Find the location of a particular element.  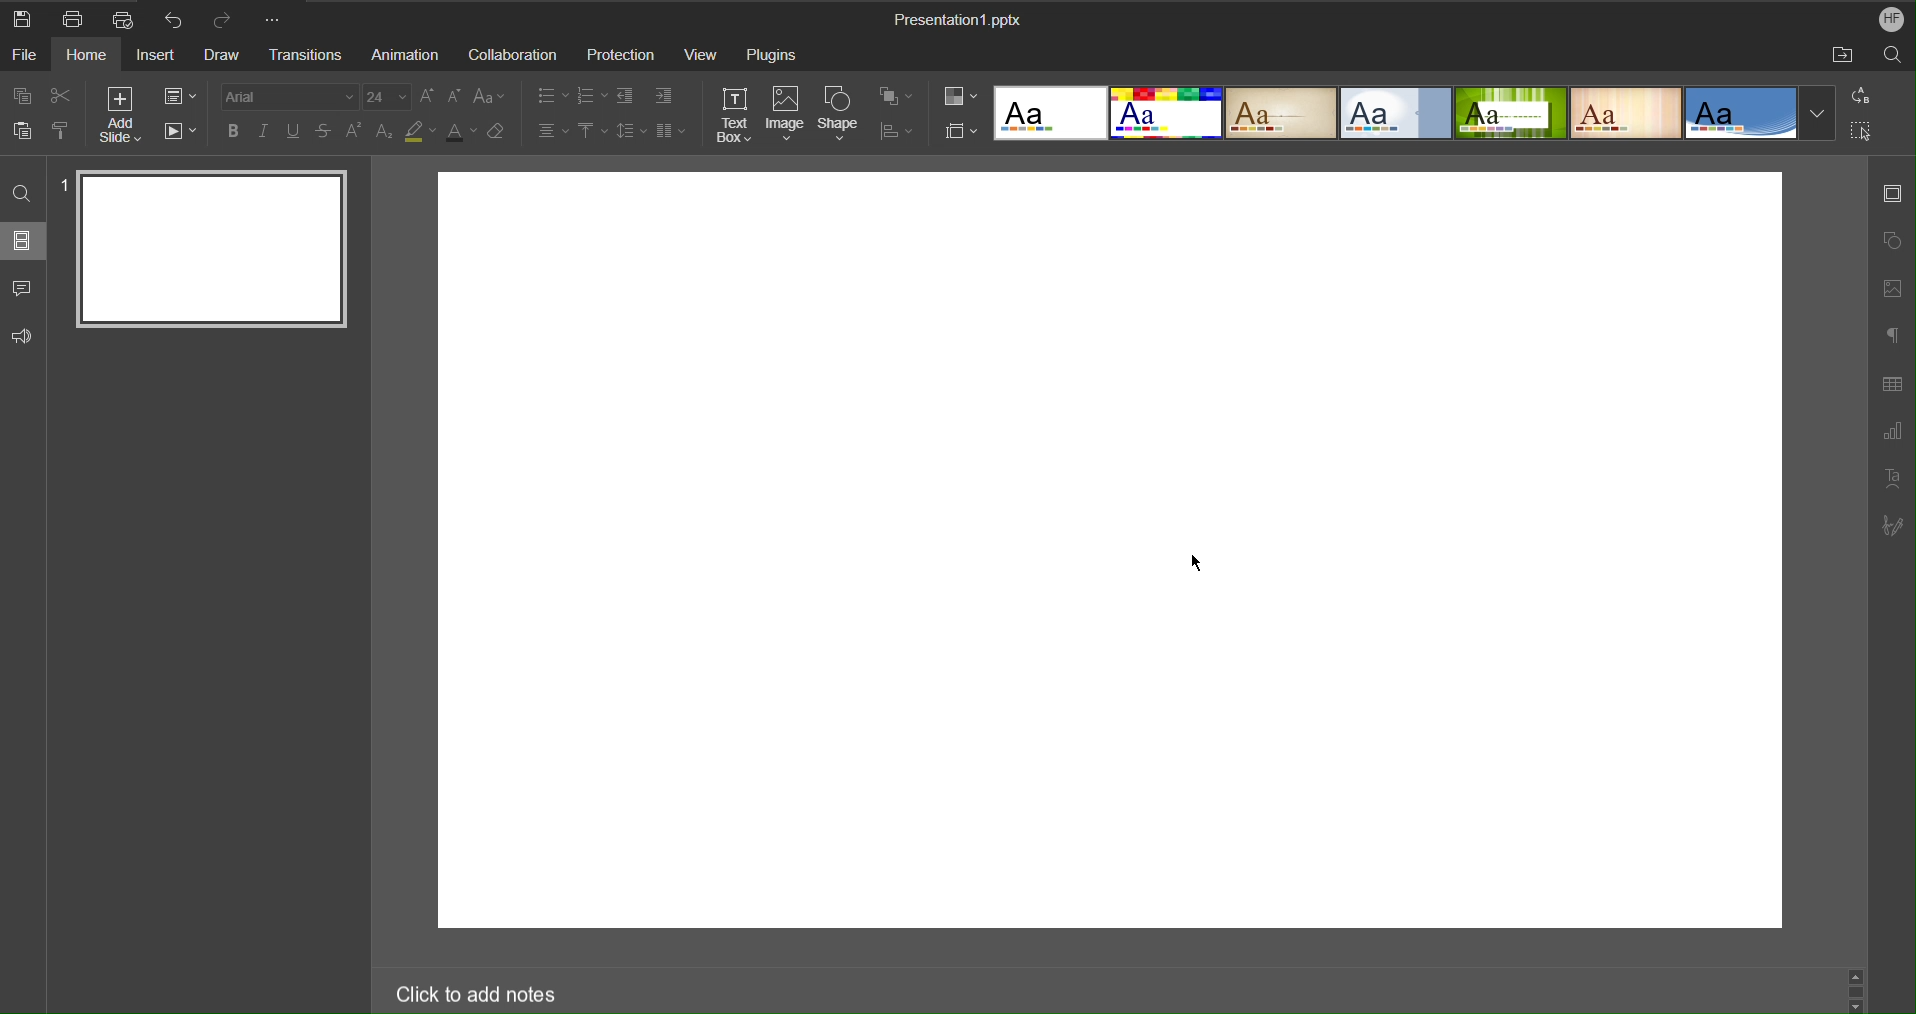

Font case is located at coordinates (491, 96).